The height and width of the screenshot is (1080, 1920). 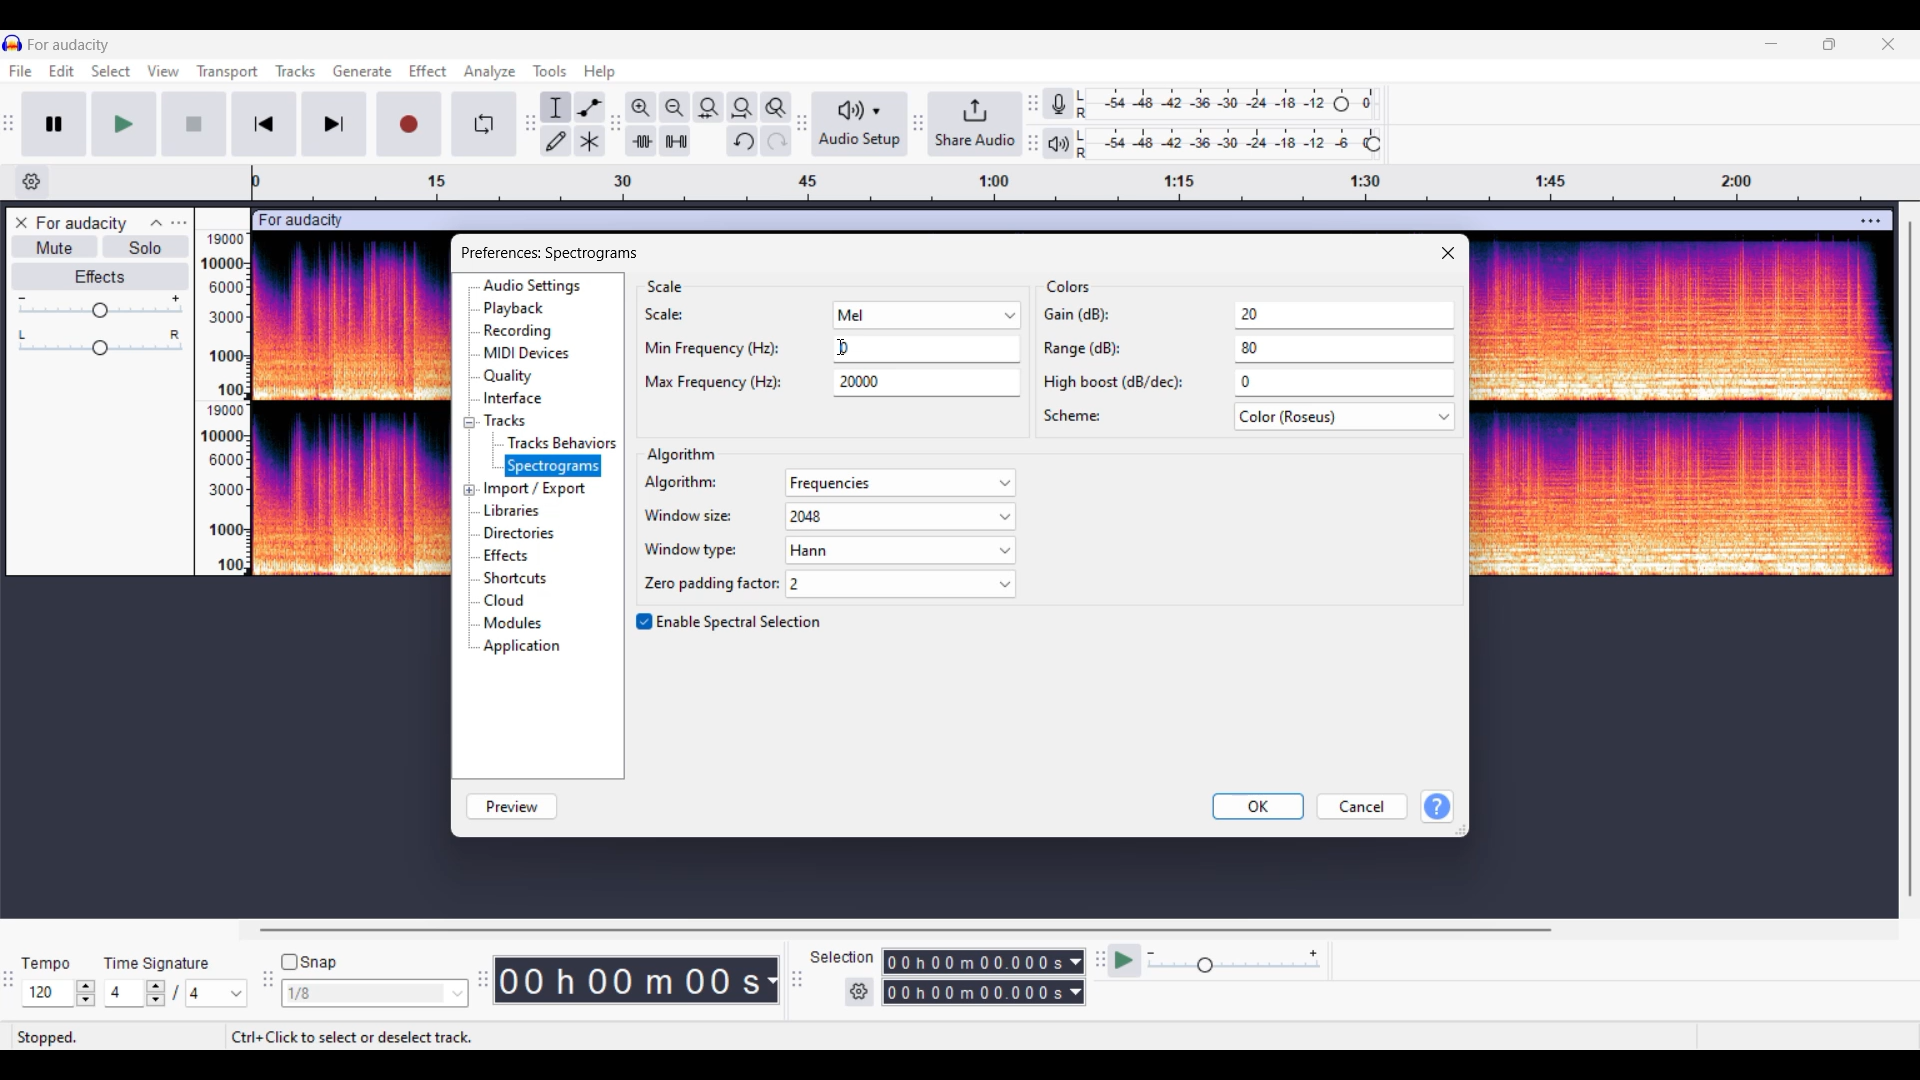 What do you see at coordinates (157, 964) in the screenshot?
I see `Indicates time signature settings ` at bounding box center [157, 964].